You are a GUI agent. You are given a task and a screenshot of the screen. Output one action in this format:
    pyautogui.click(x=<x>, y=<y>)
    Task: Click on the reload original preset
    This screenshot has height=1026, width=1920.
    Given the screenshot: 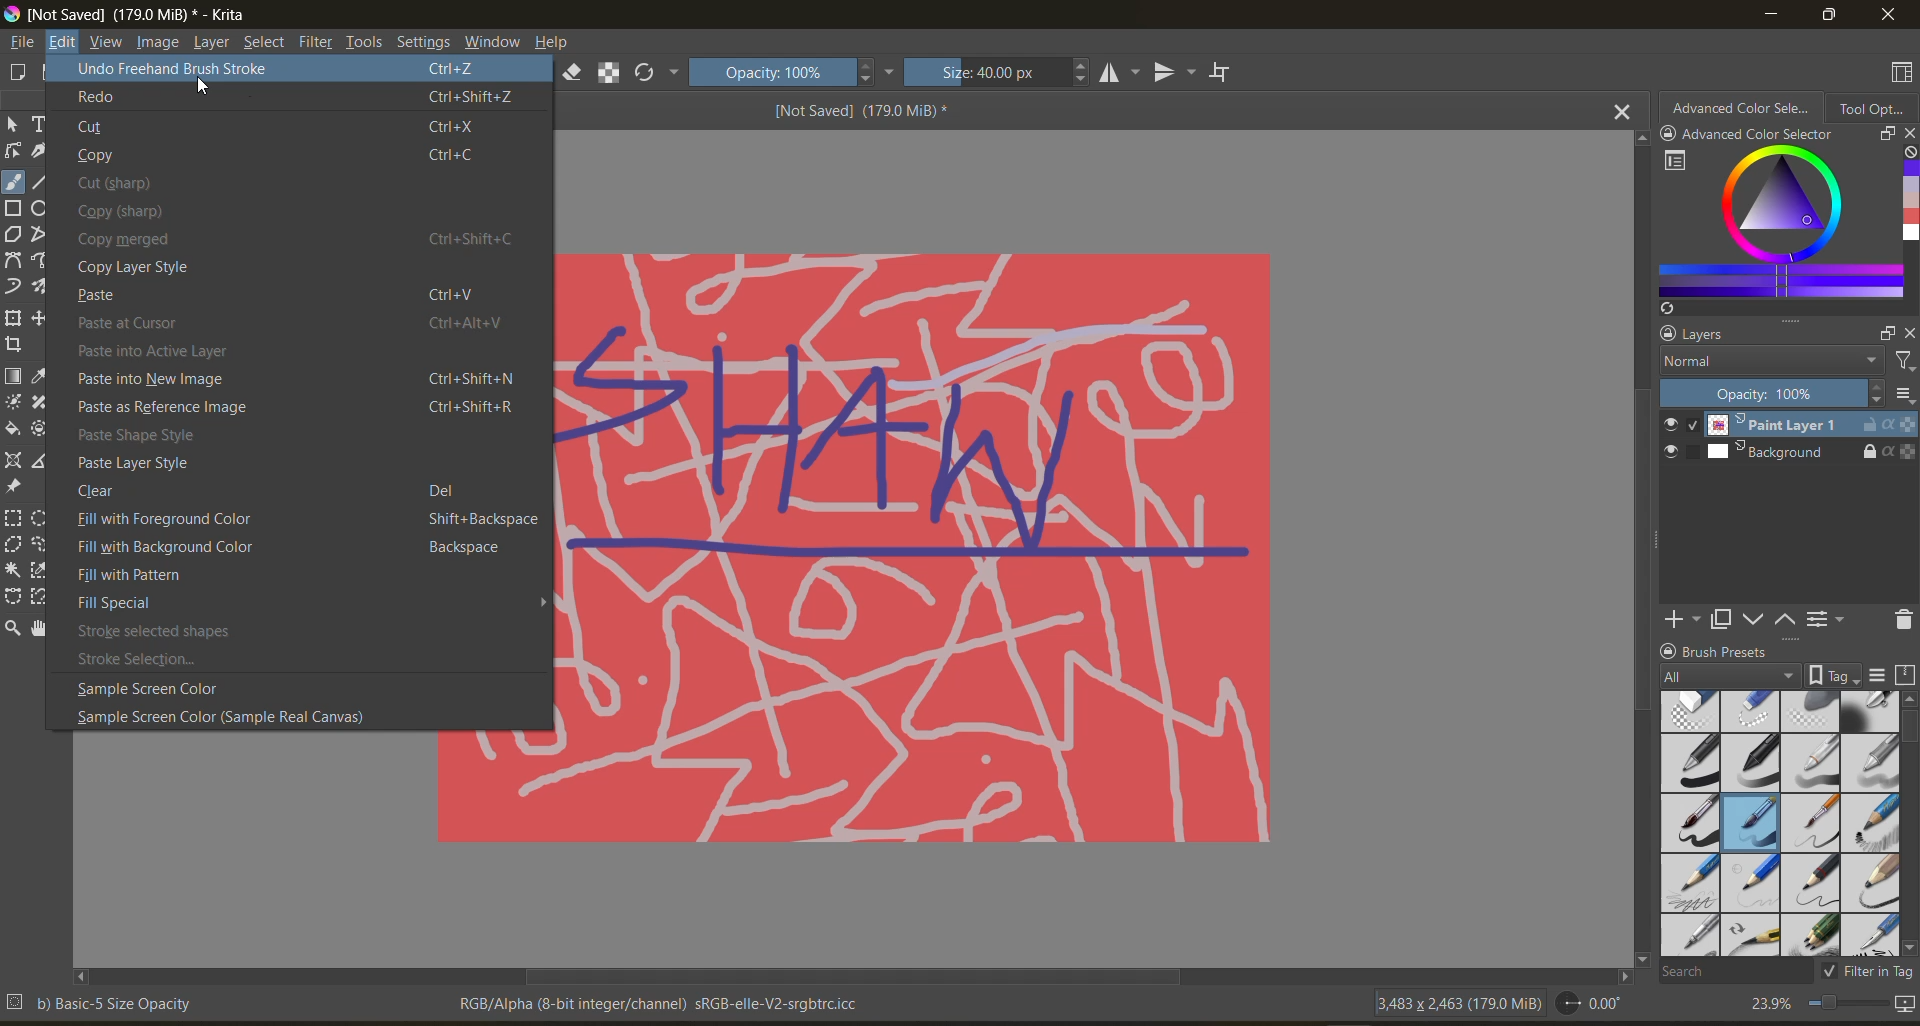 What is the action you would take?
    pyautogui.click(x=657, y=76)
    